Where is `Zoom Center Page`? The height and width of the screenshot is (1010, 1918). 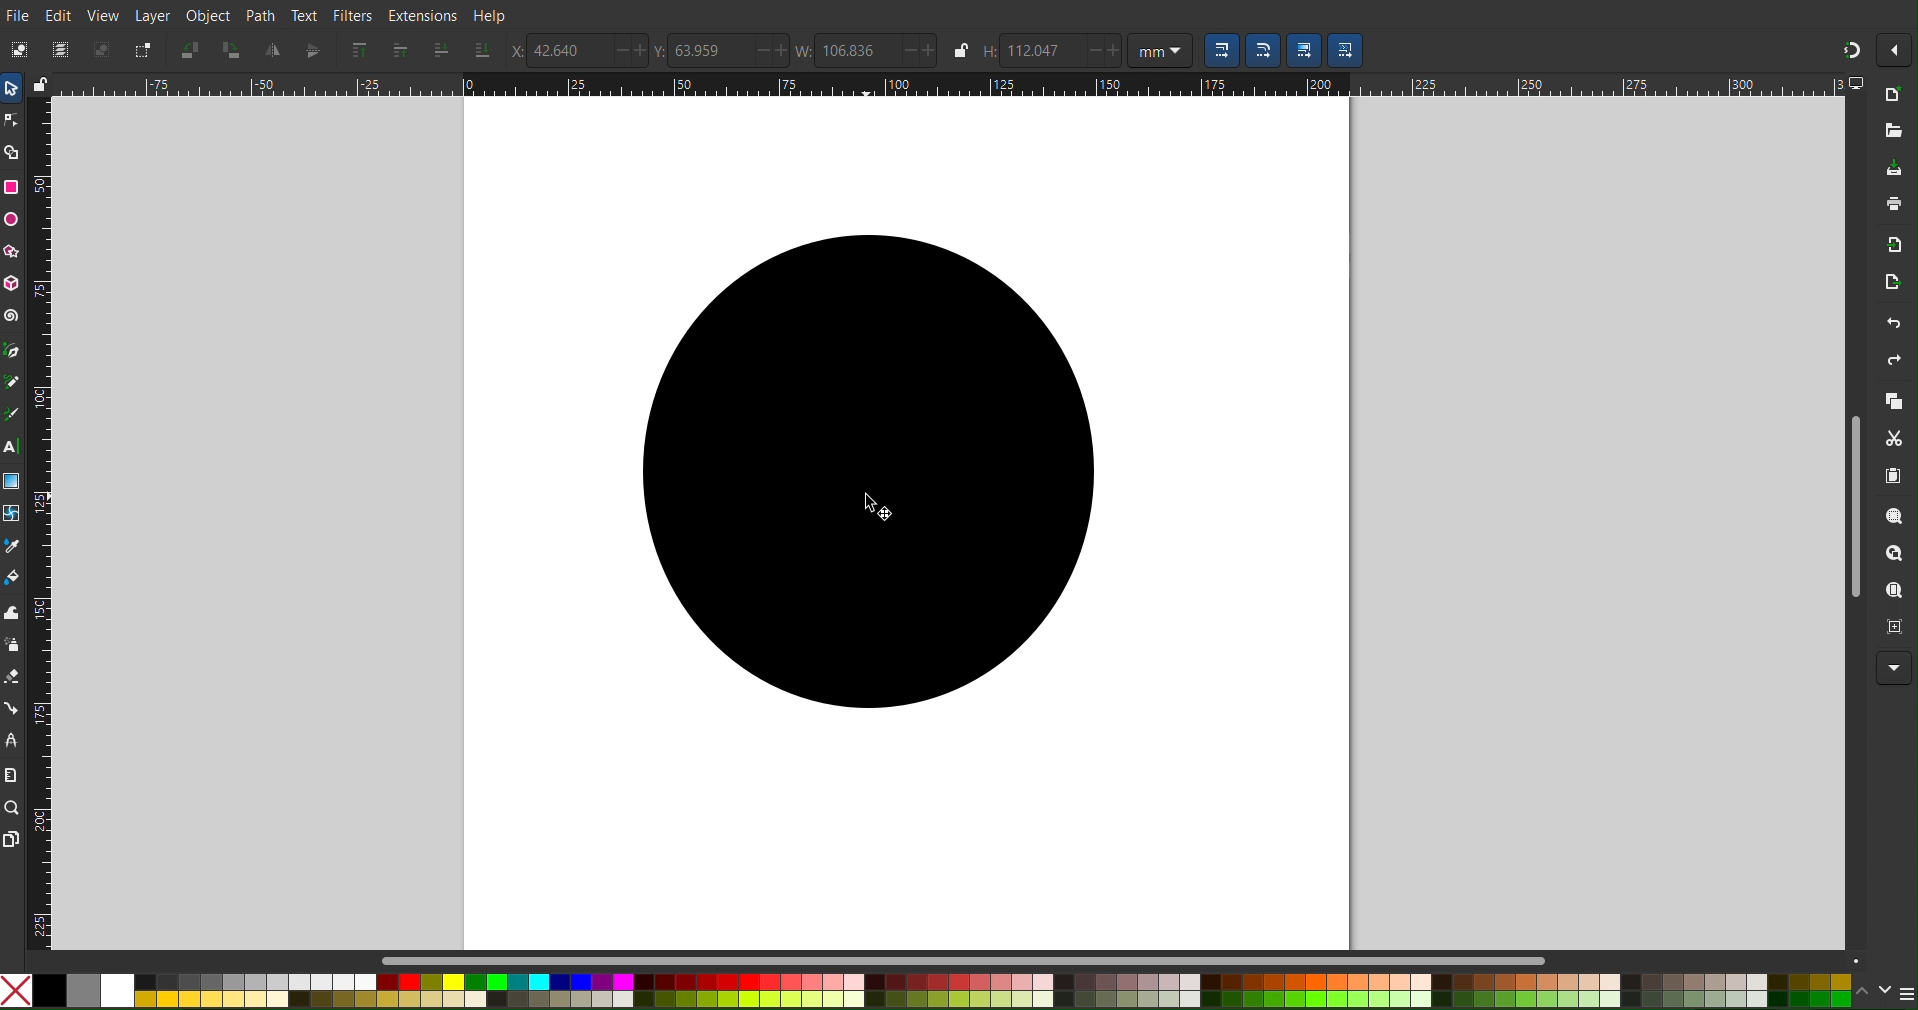
Zoom Center Page is located at coordinates (1894, 630).